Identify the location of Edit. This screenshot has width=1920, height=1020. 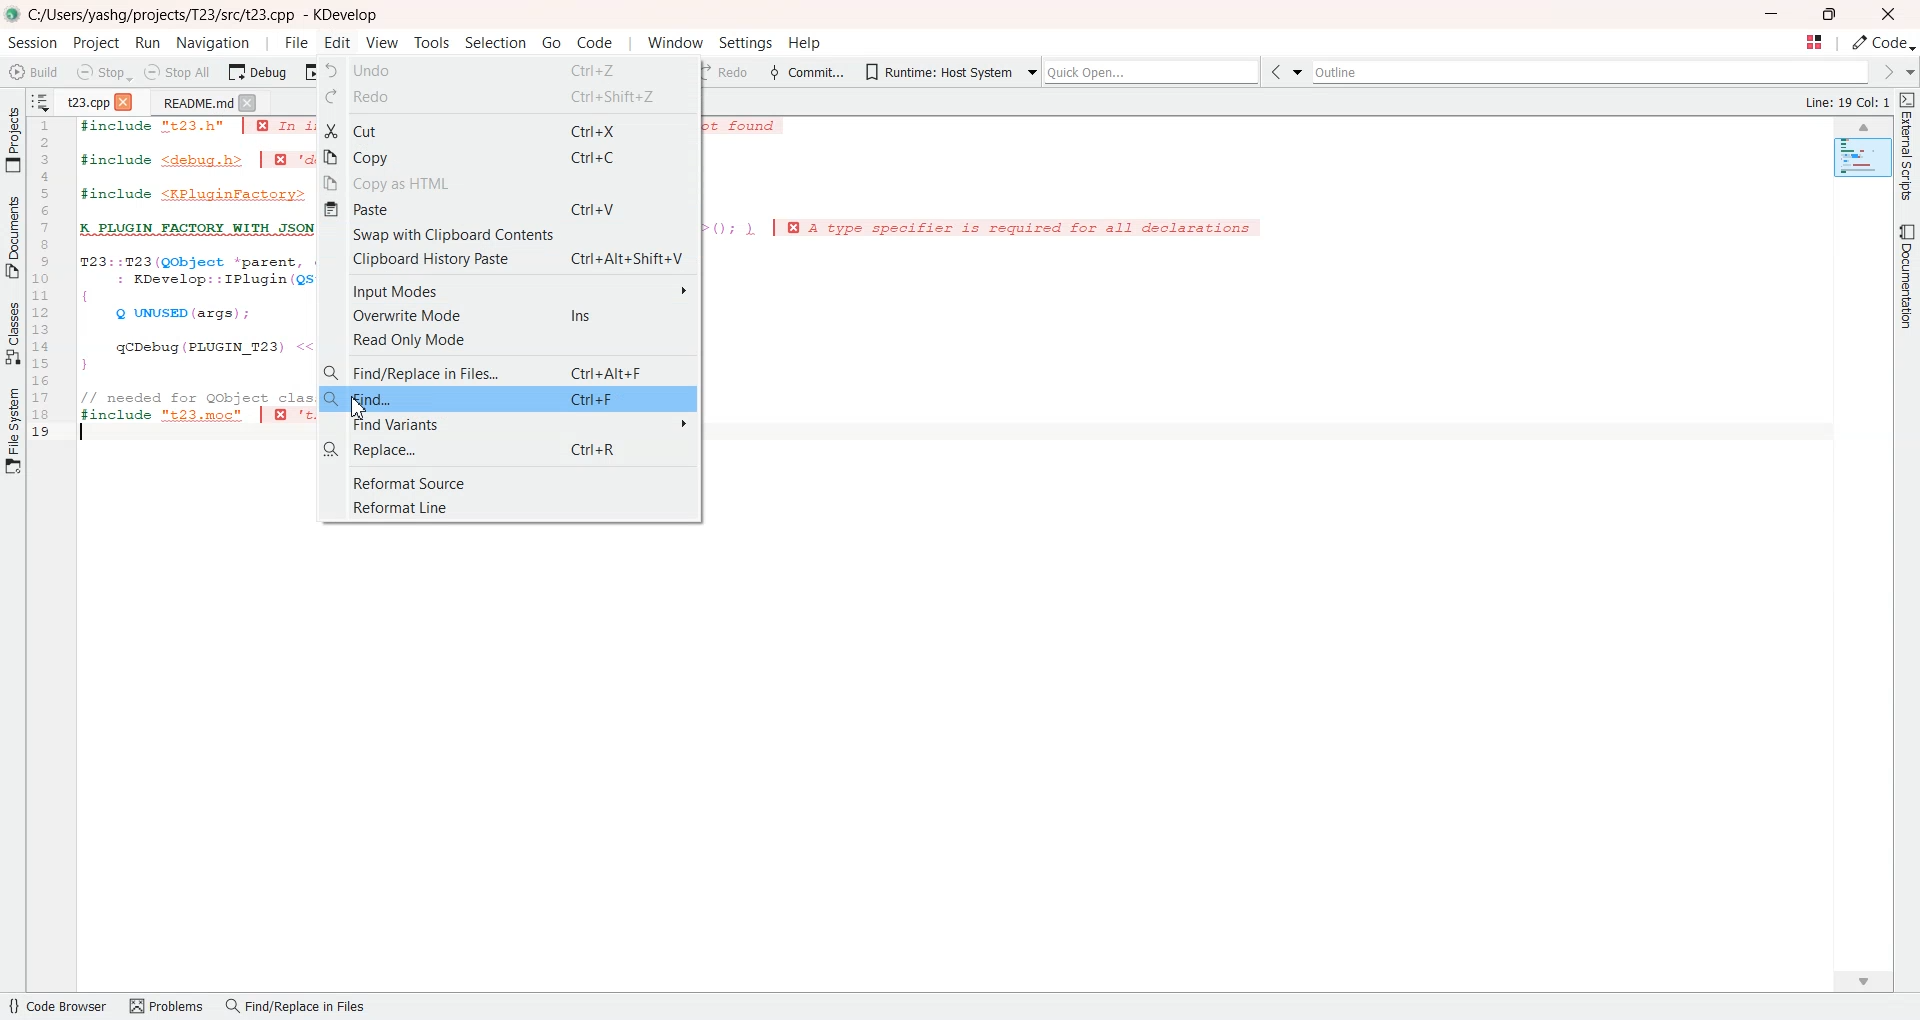
(339, 42).